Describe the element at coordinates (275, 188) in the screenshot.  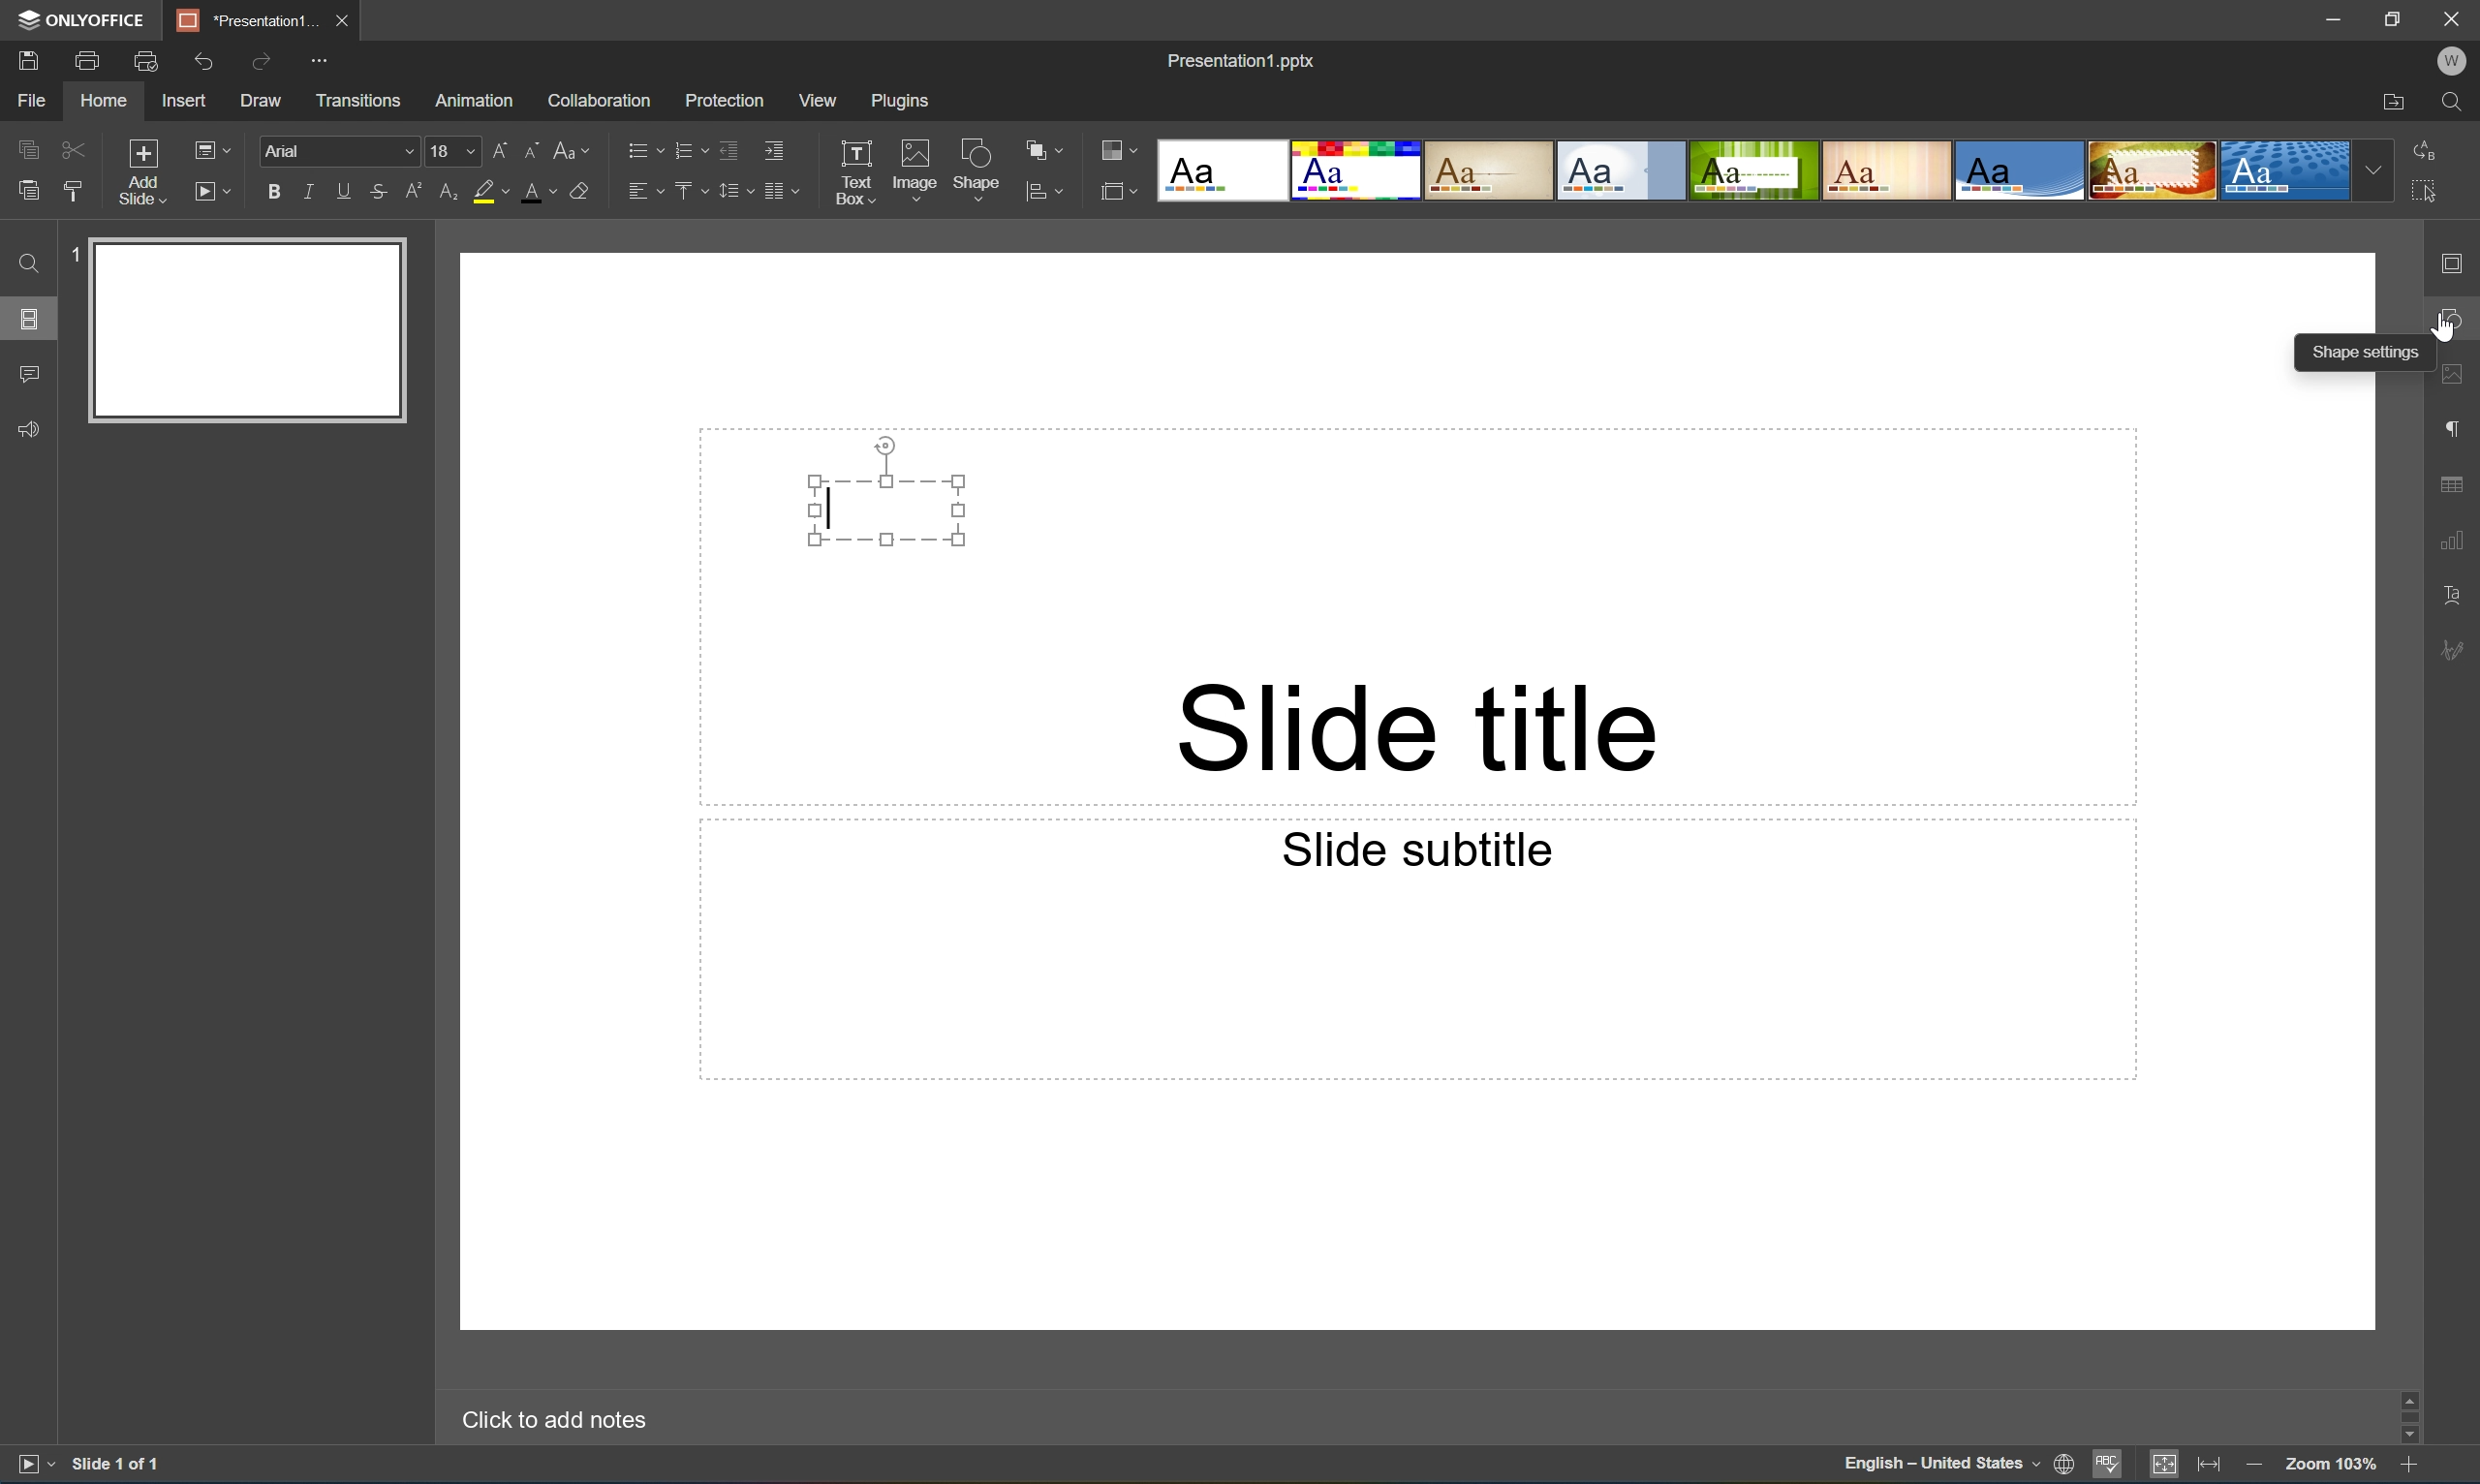
I see `Bold` at that location.